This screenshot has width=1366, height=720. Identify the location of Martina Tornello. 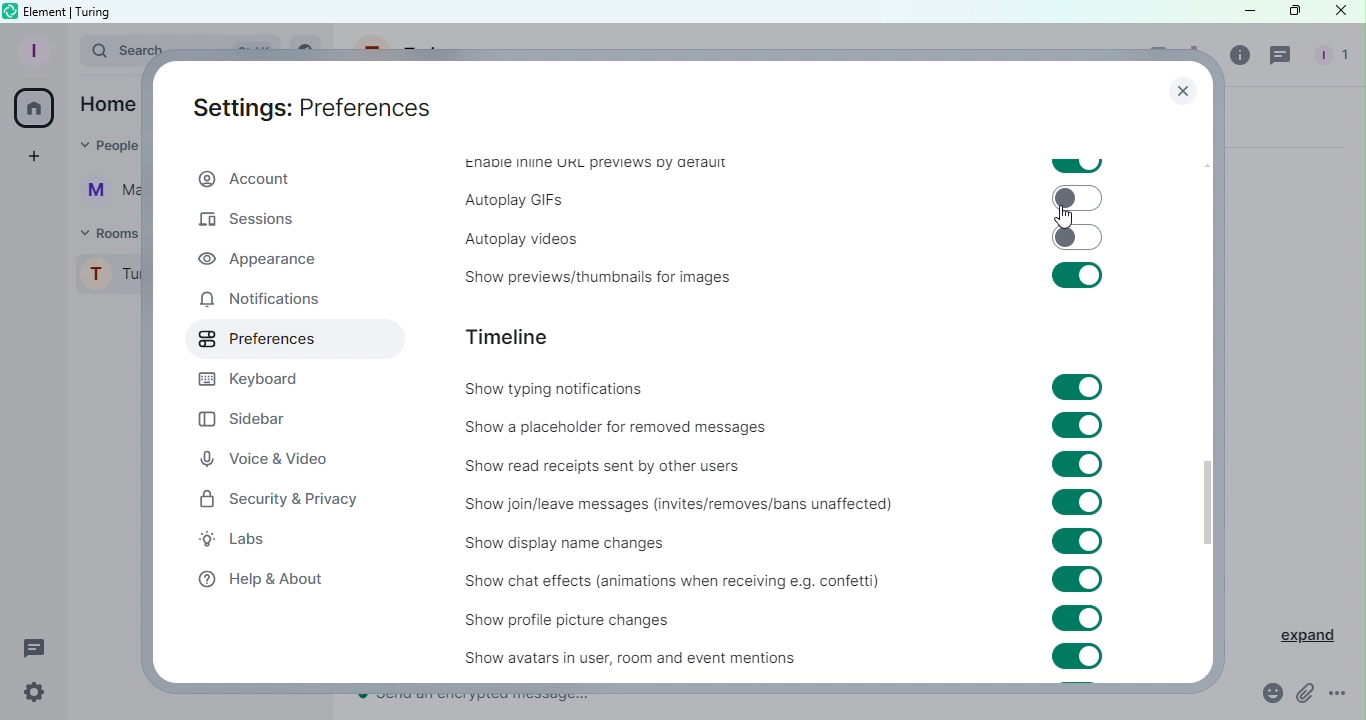
(106, 195).